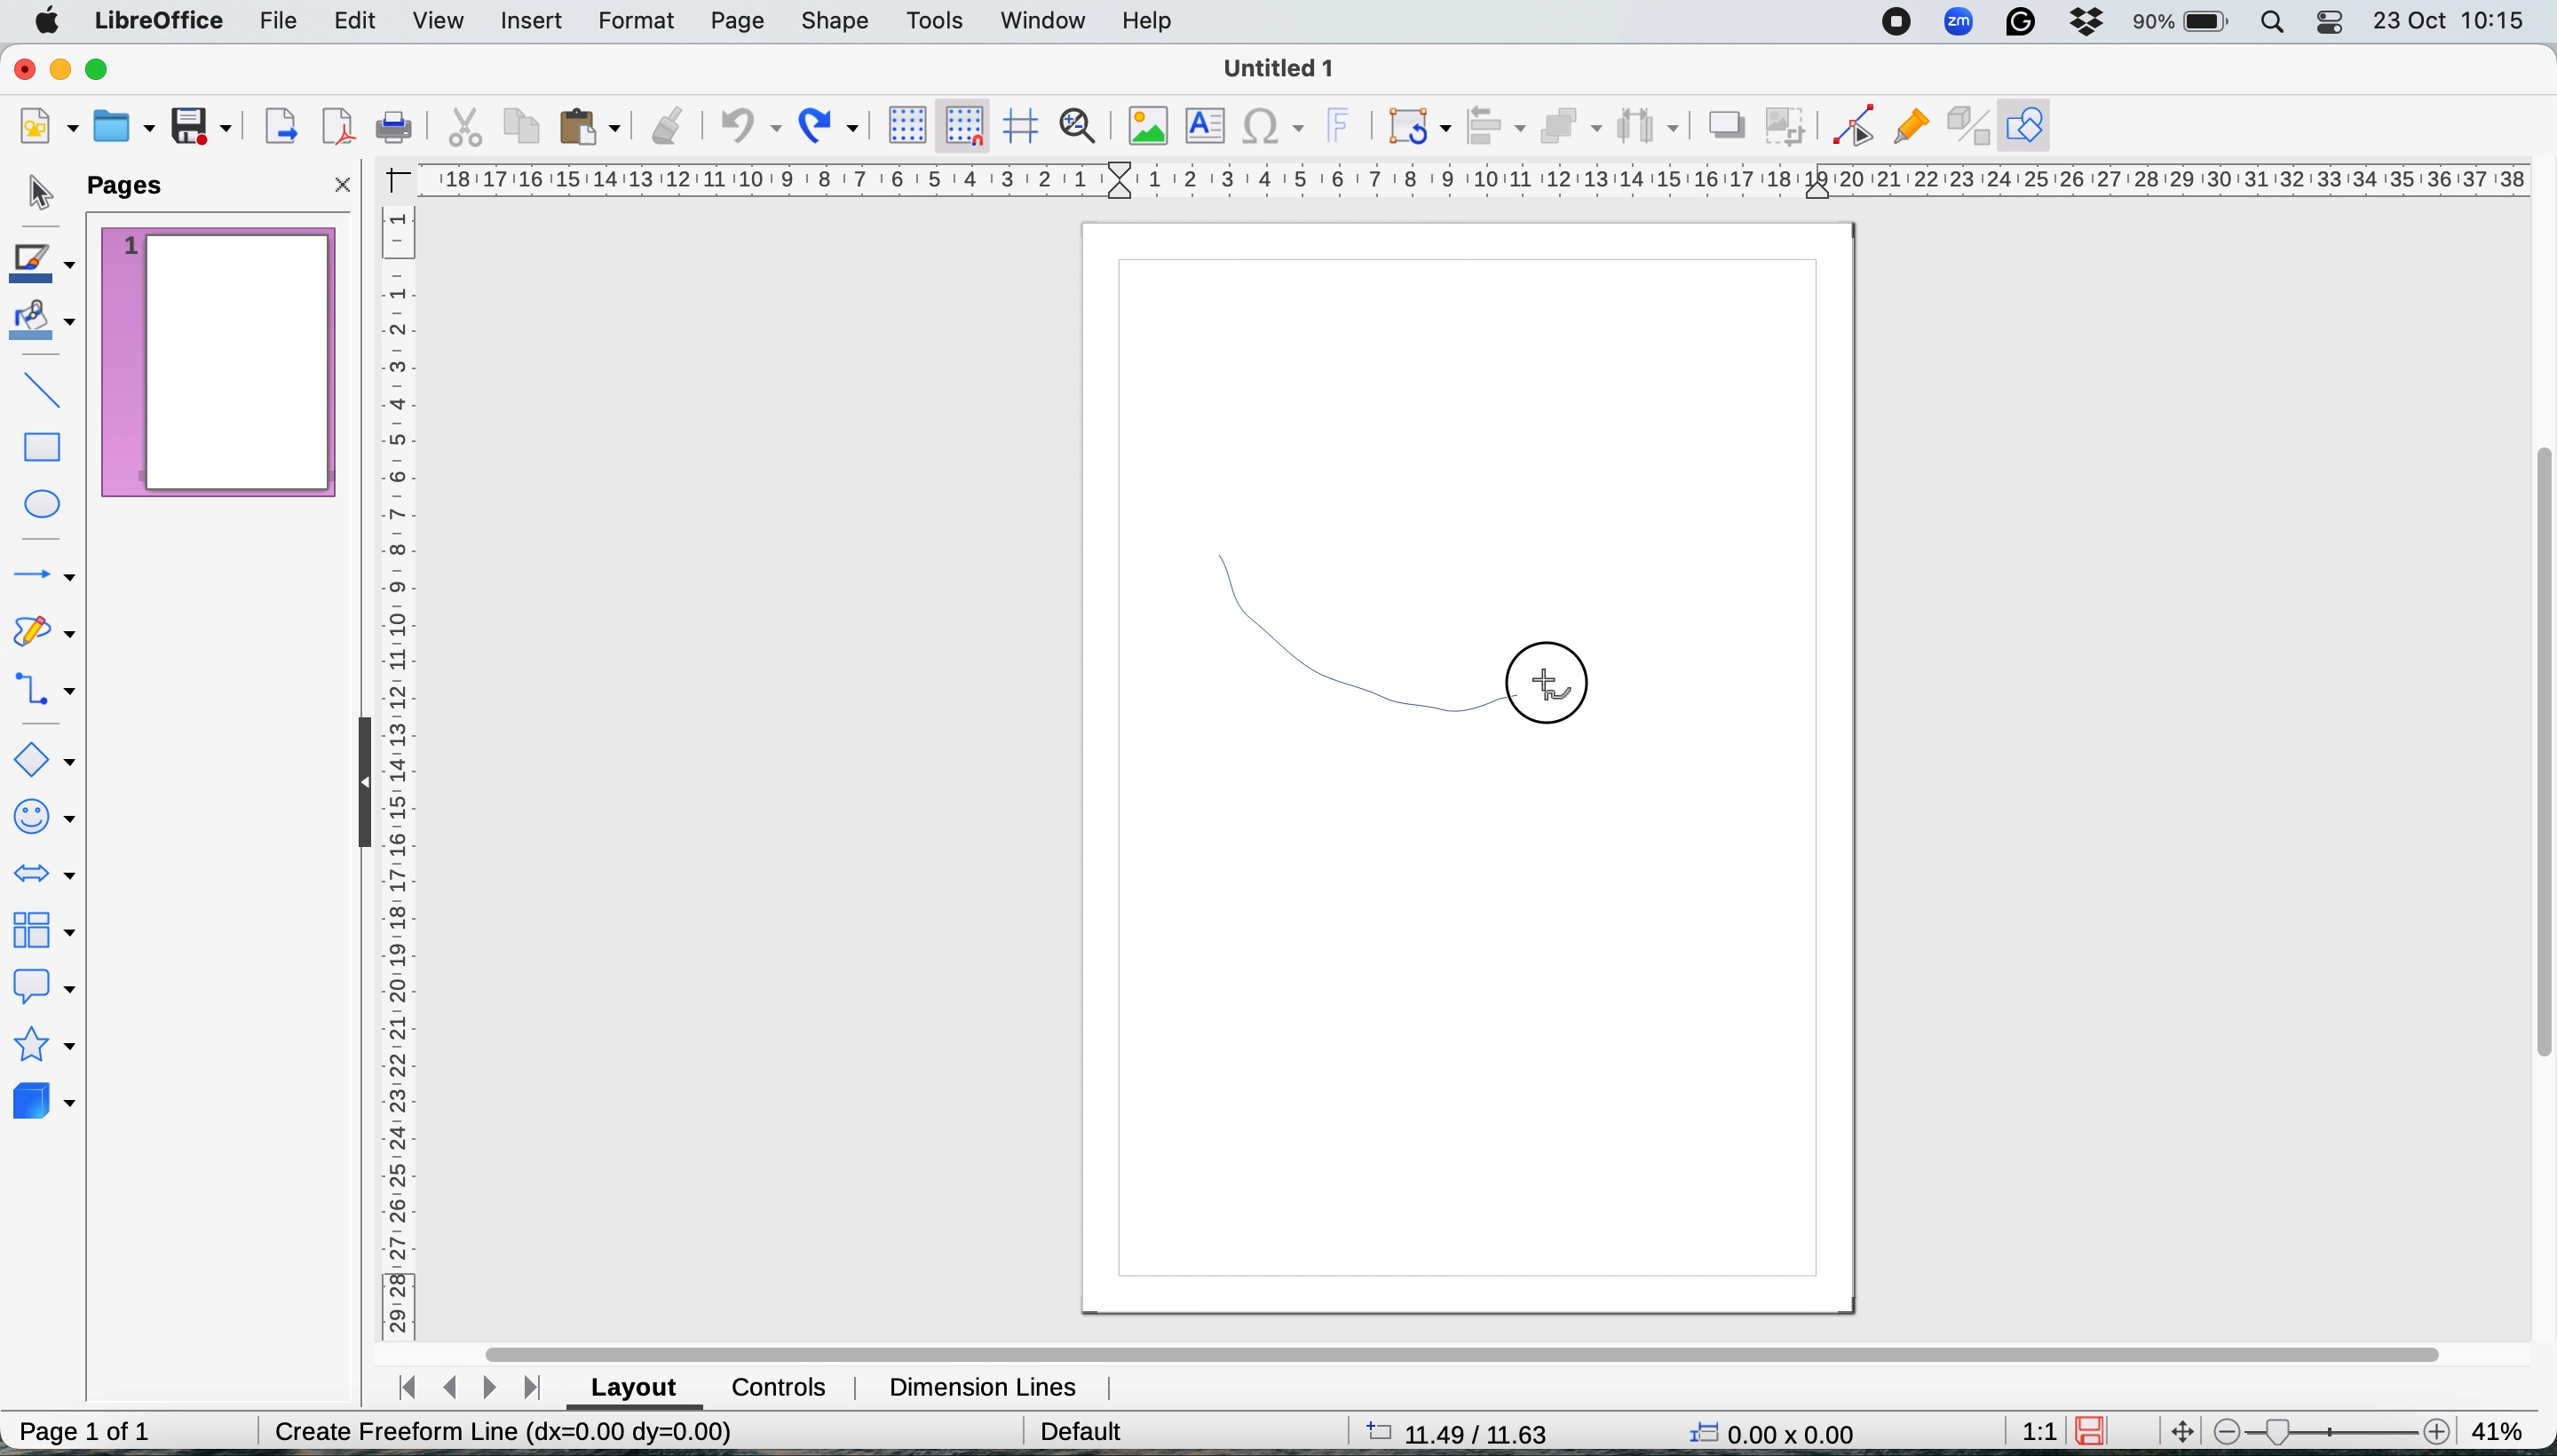  What do you see at coordinates (940, 21) in the screenshot?
I see `tools` at bounding box center [940, 21].